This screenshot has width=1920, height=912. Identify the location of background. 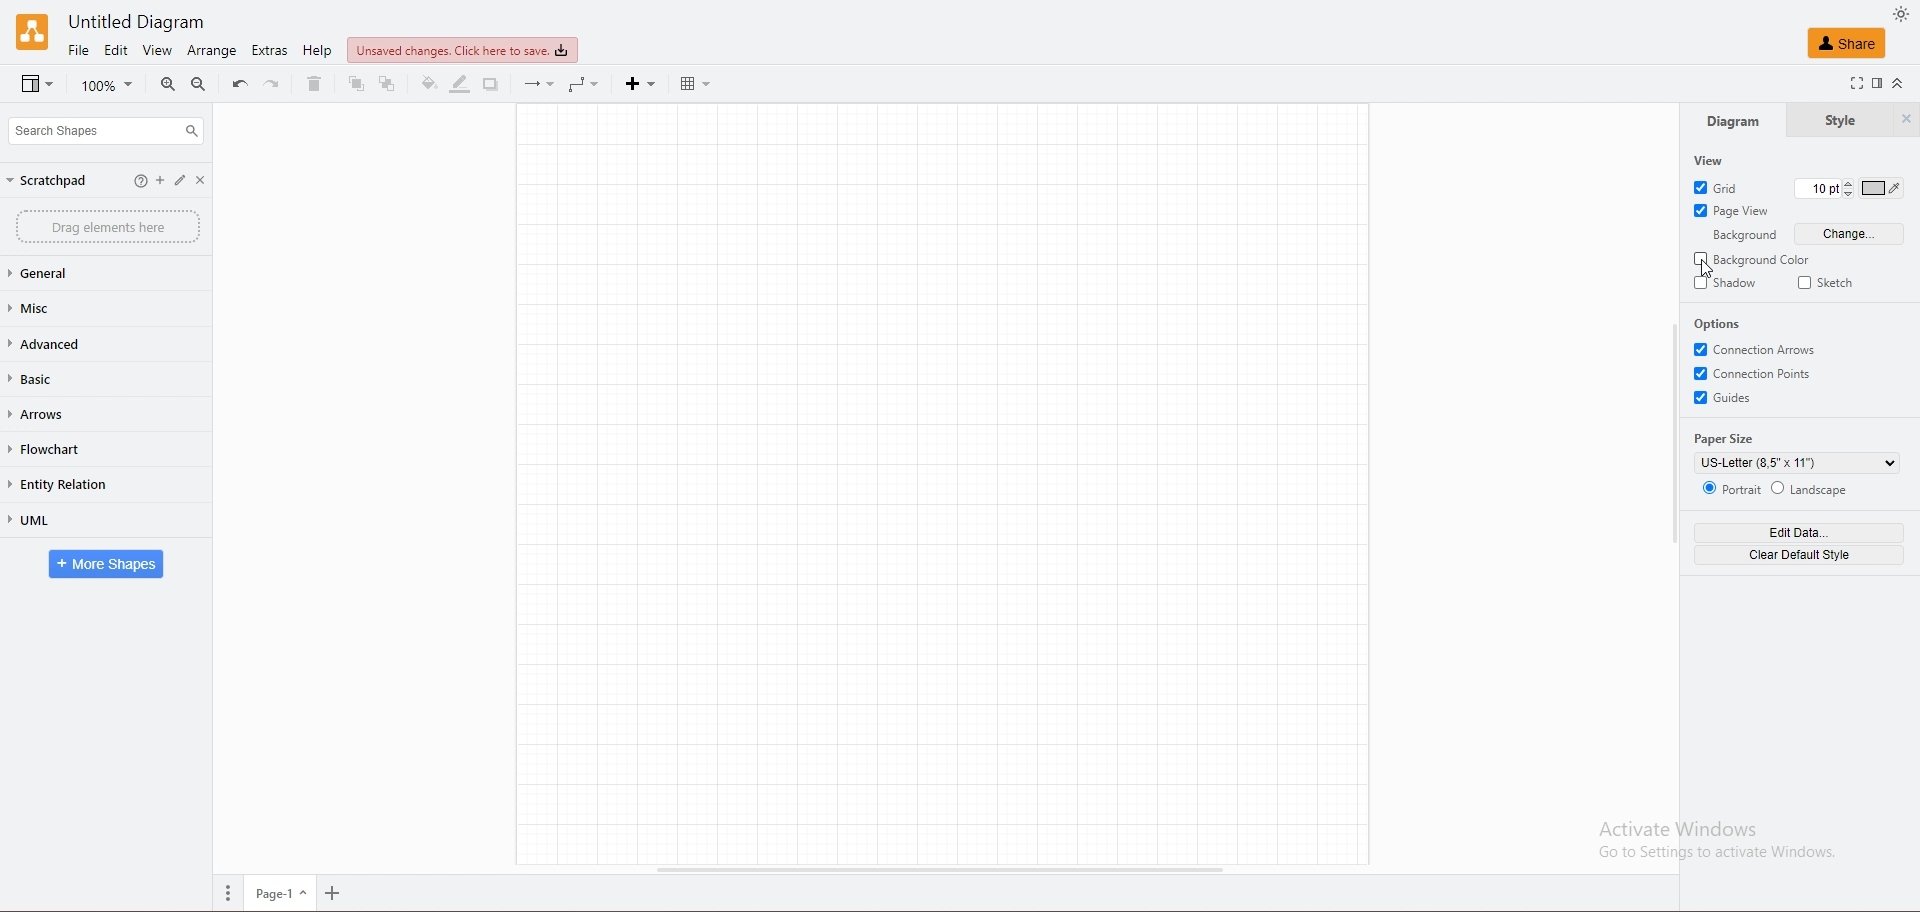
(1737, 235).